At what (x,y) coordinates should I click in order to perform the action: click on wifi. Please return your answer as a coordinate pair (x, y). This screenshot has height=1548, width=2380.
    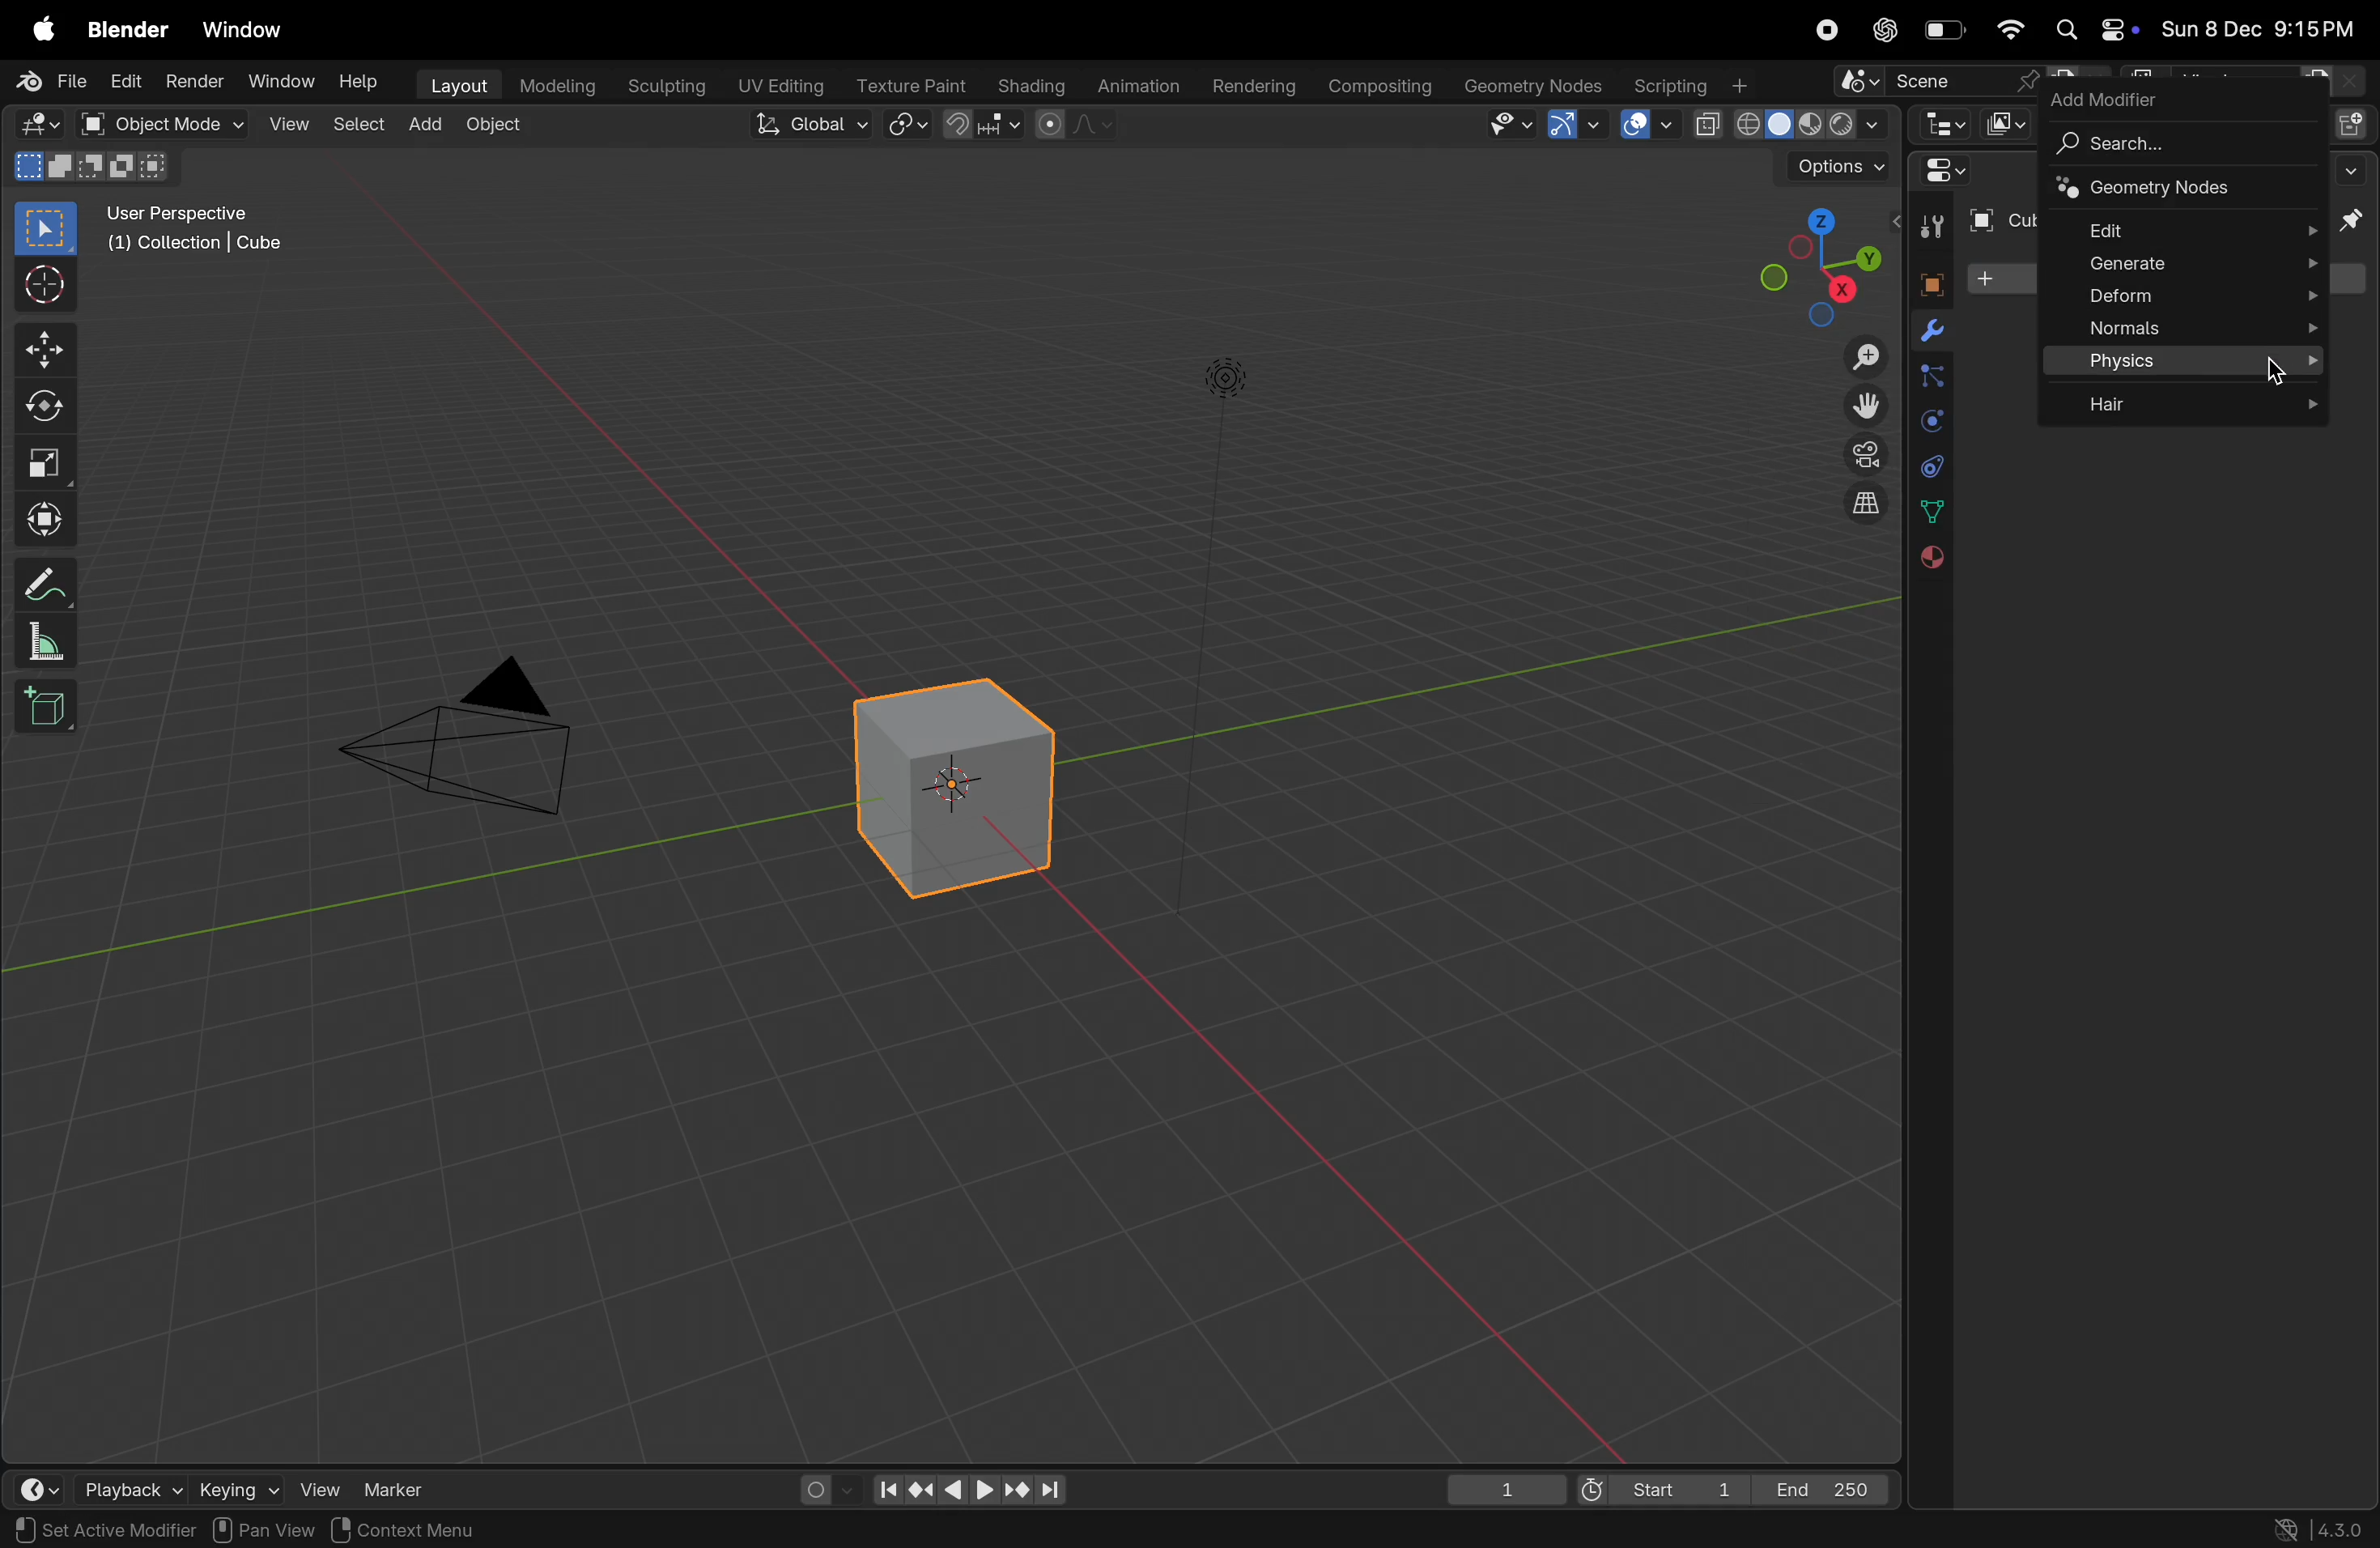
    Looking at the image, I should click on (2010, 30).